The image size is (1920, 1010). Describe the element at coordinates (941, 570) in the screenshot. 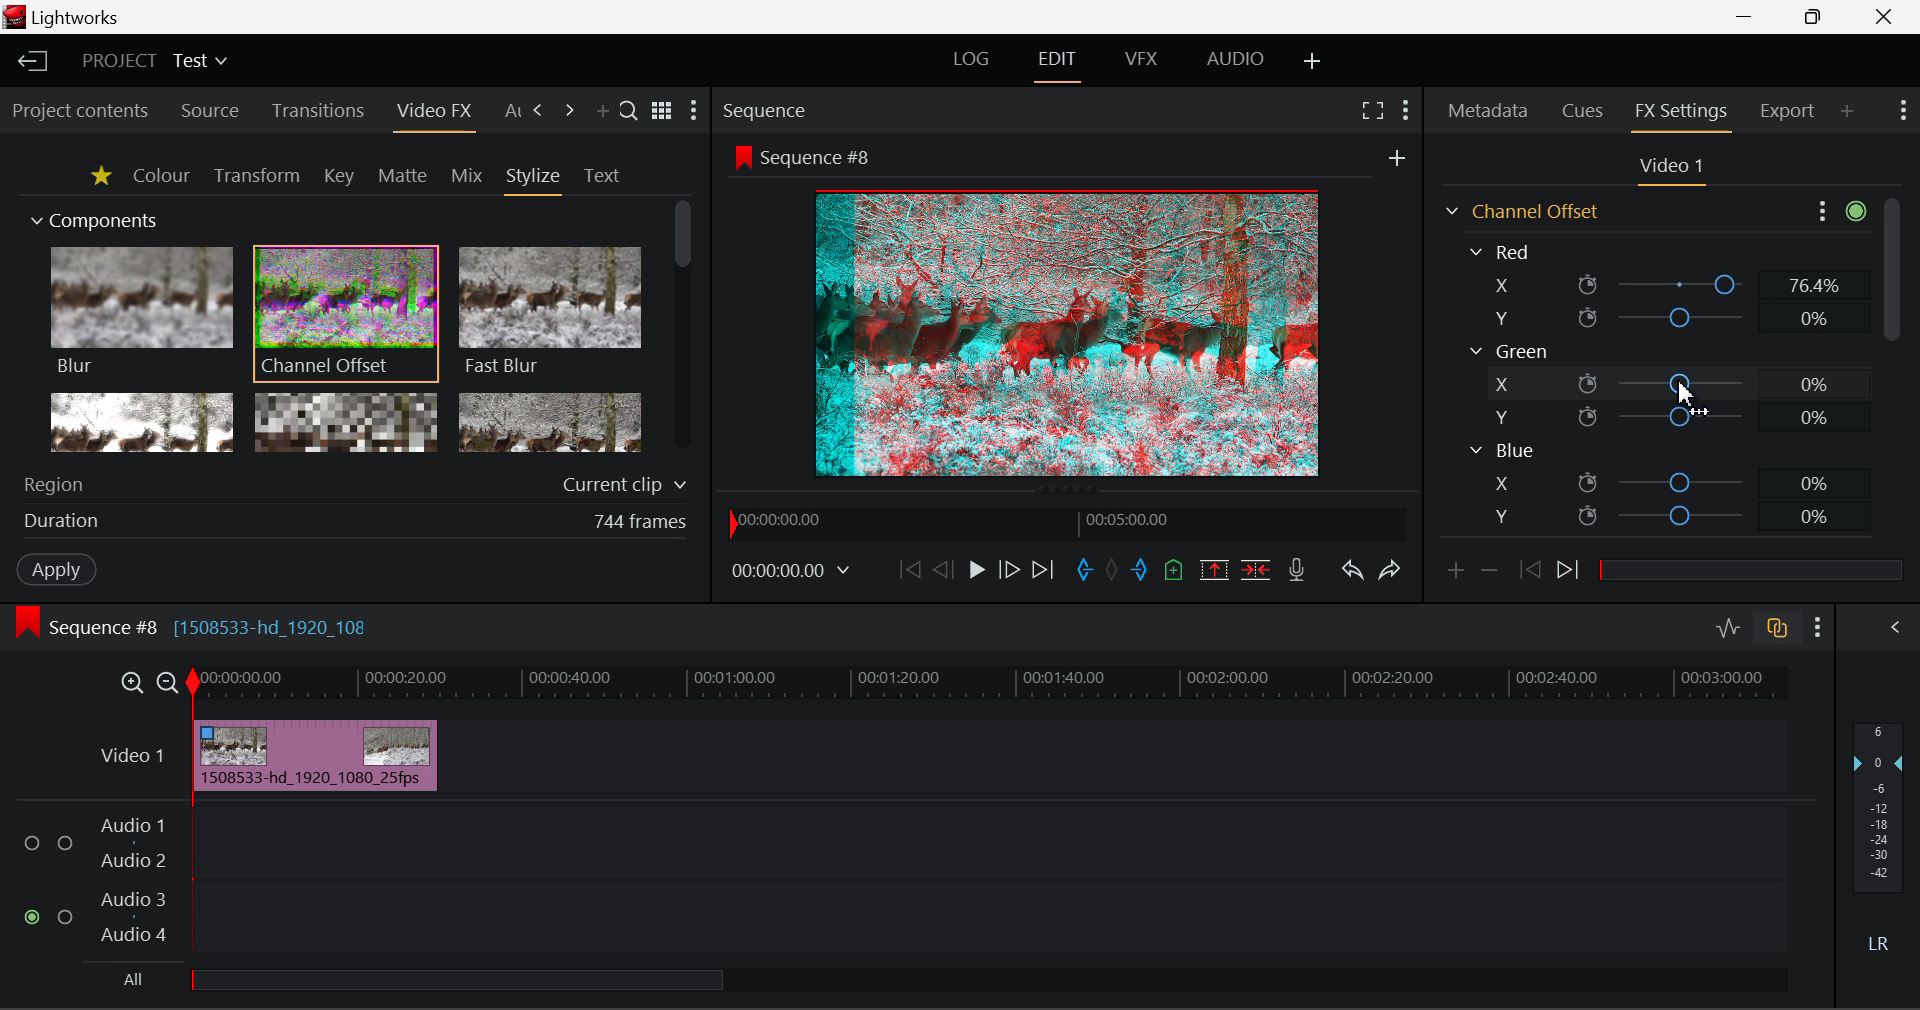

I see `Go Back` at that location.